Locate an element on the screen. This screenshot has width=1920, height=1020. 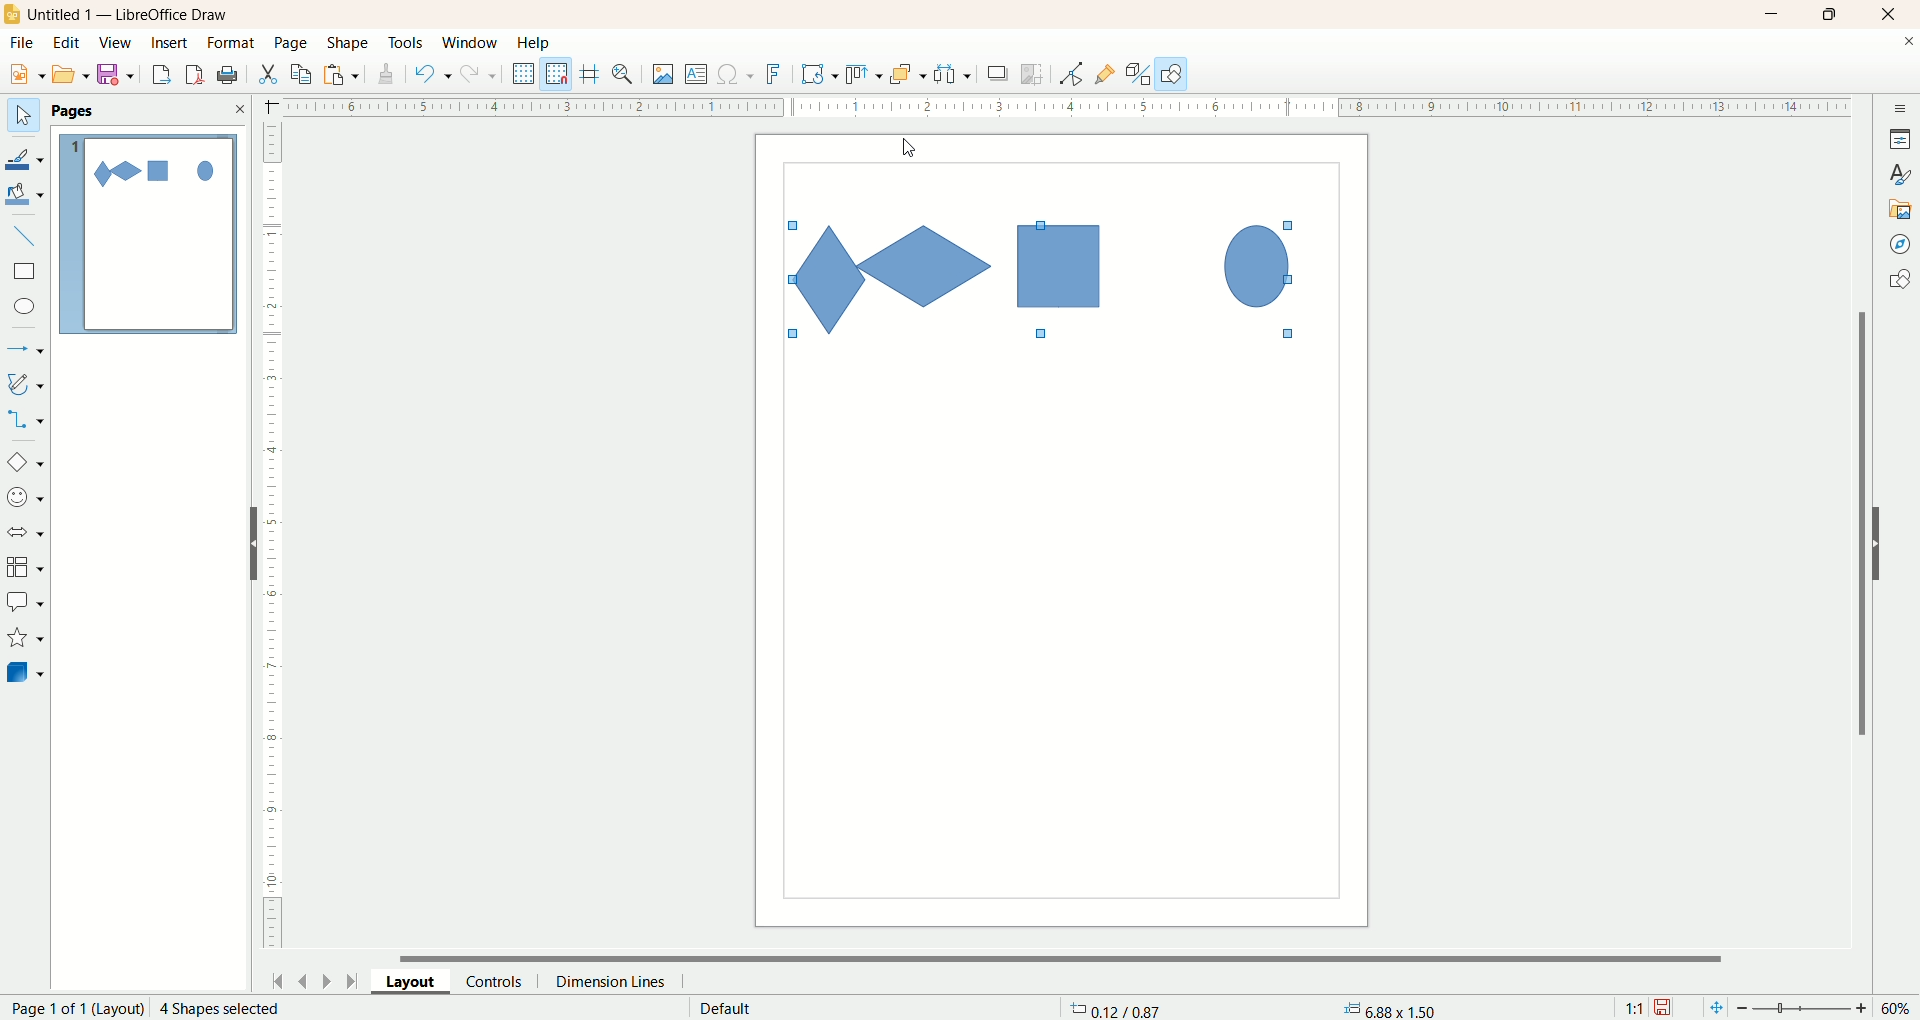
new is located at coordinates (23, 75).